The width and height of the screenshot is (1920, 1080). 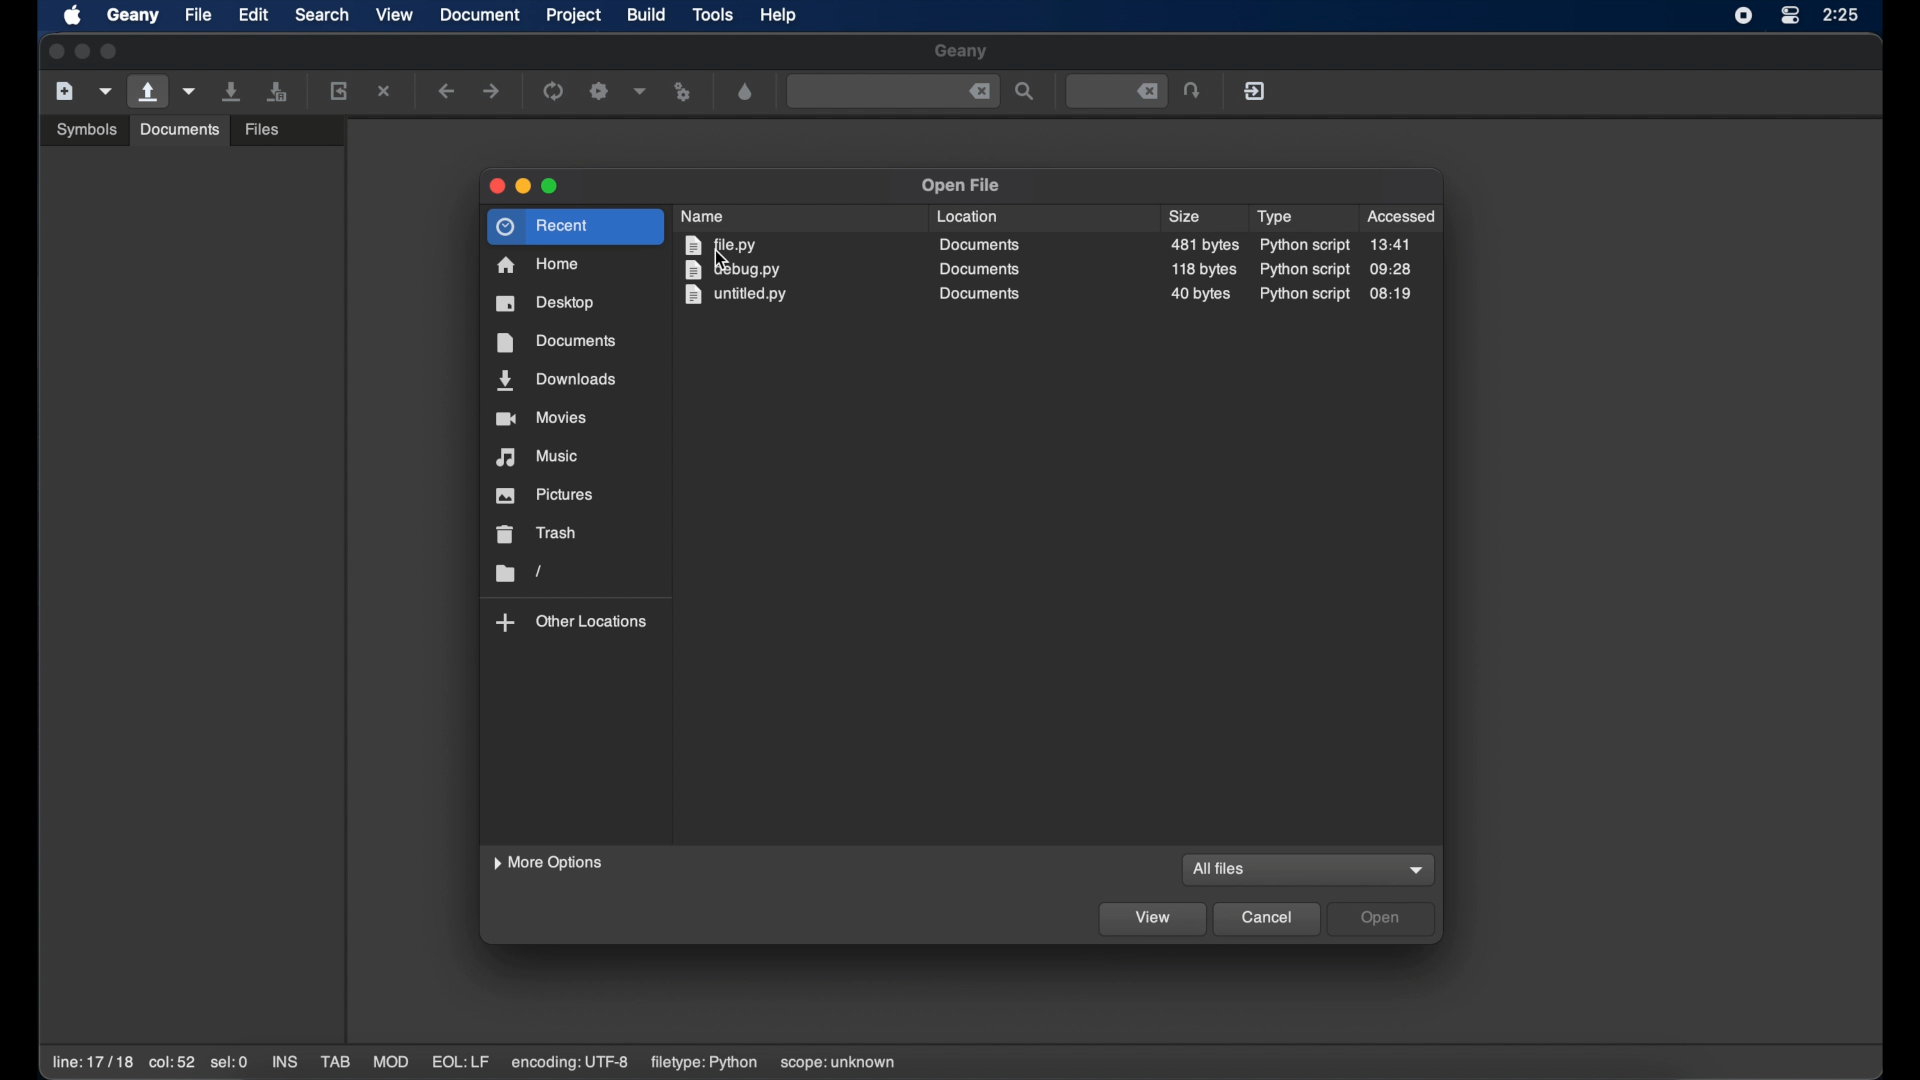 What do you see at coordinates (286, 1062) in the screenshot?
I see `ins` at bounding box center [286, 1062].